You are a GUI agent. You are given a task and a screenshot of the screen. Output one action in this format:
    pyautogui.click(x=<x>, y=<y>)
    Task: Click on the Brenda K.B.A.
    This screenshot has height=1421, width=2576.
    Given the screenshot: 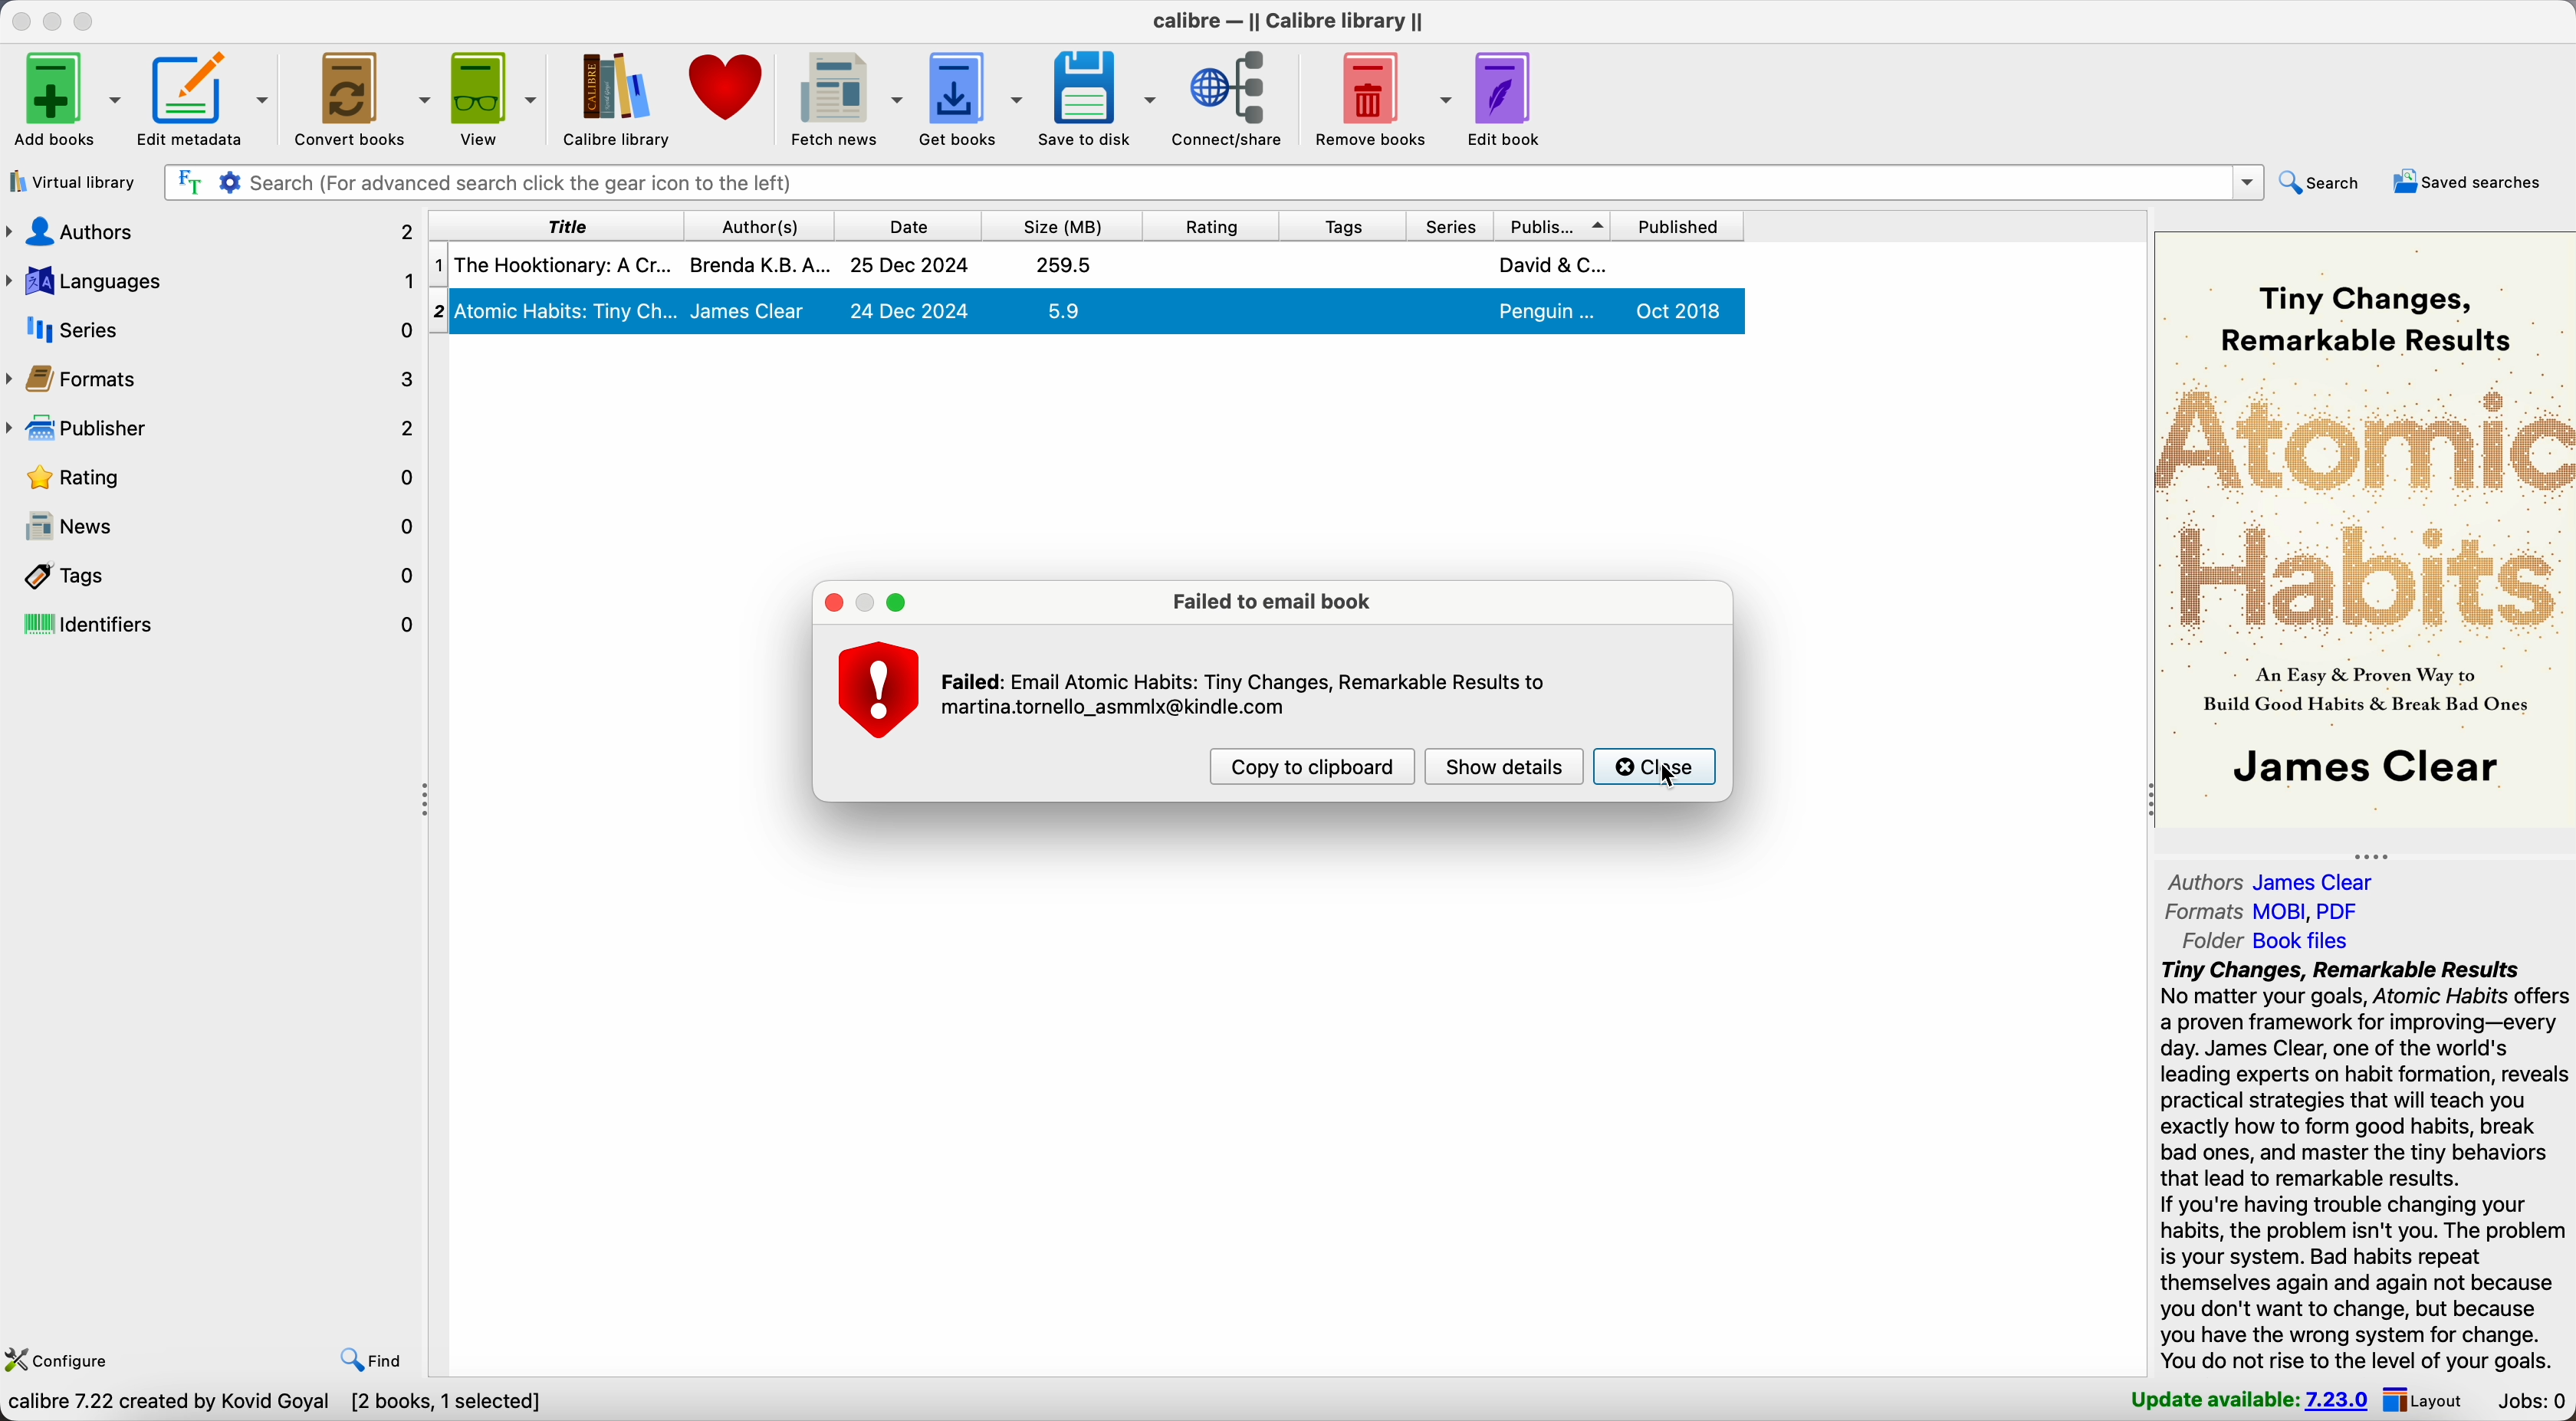 What is the action you would take?
    pyautogui.click(x=760, y=263)
    